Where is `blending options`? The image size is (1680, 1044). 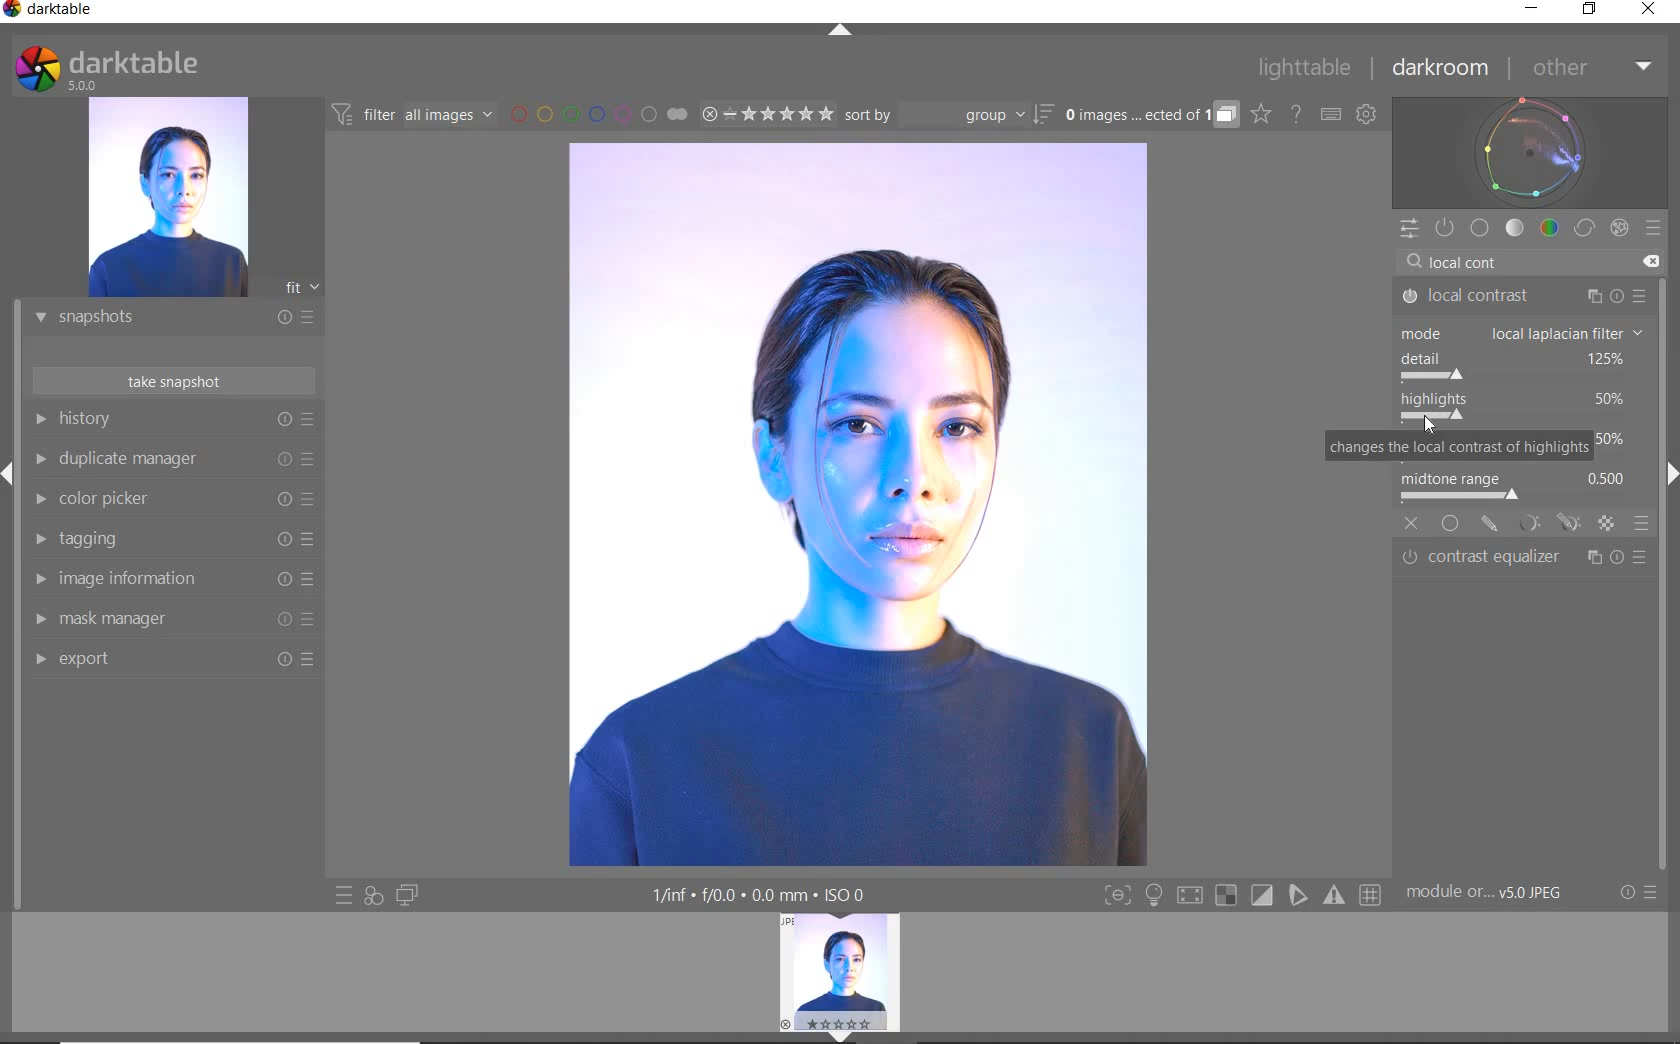
blending options is located at coordinates (1642, 522).